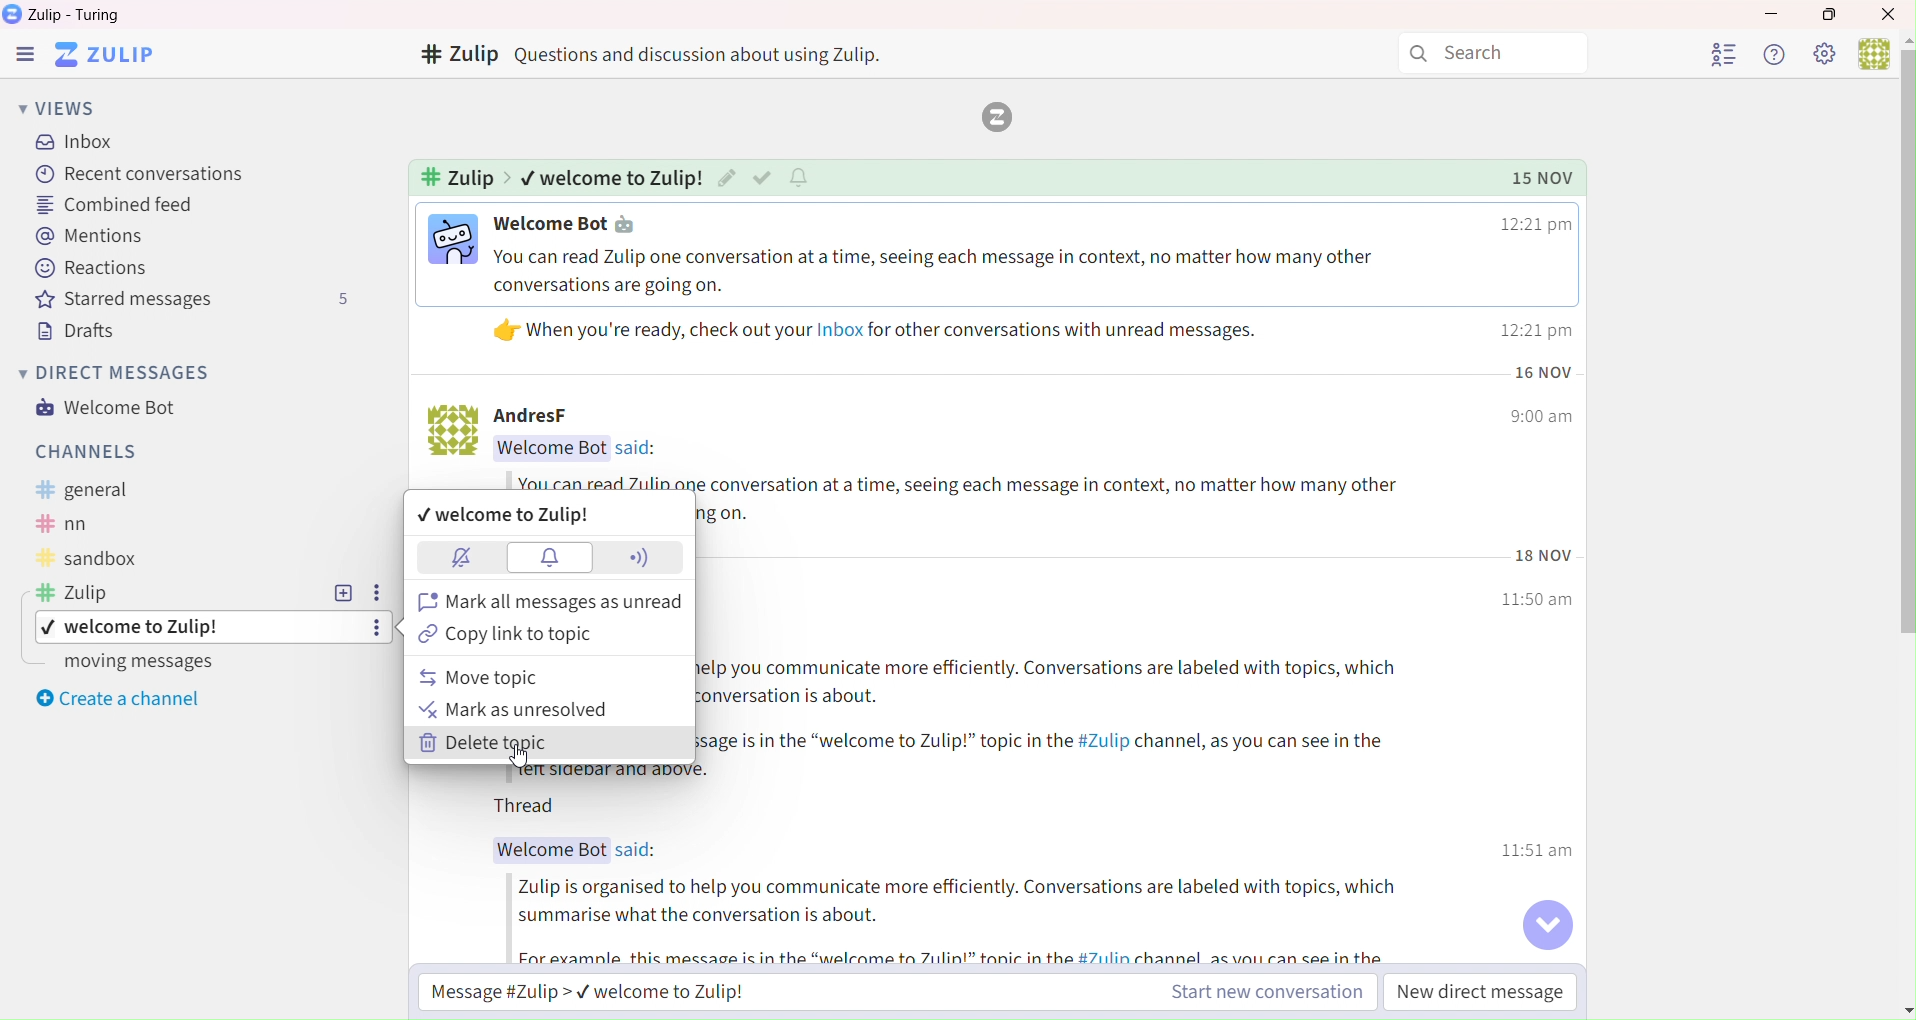 The image size is (1916, 1020). Describe the element at coordinates (712, 55) in the screenshot. I see `Text` at that location.